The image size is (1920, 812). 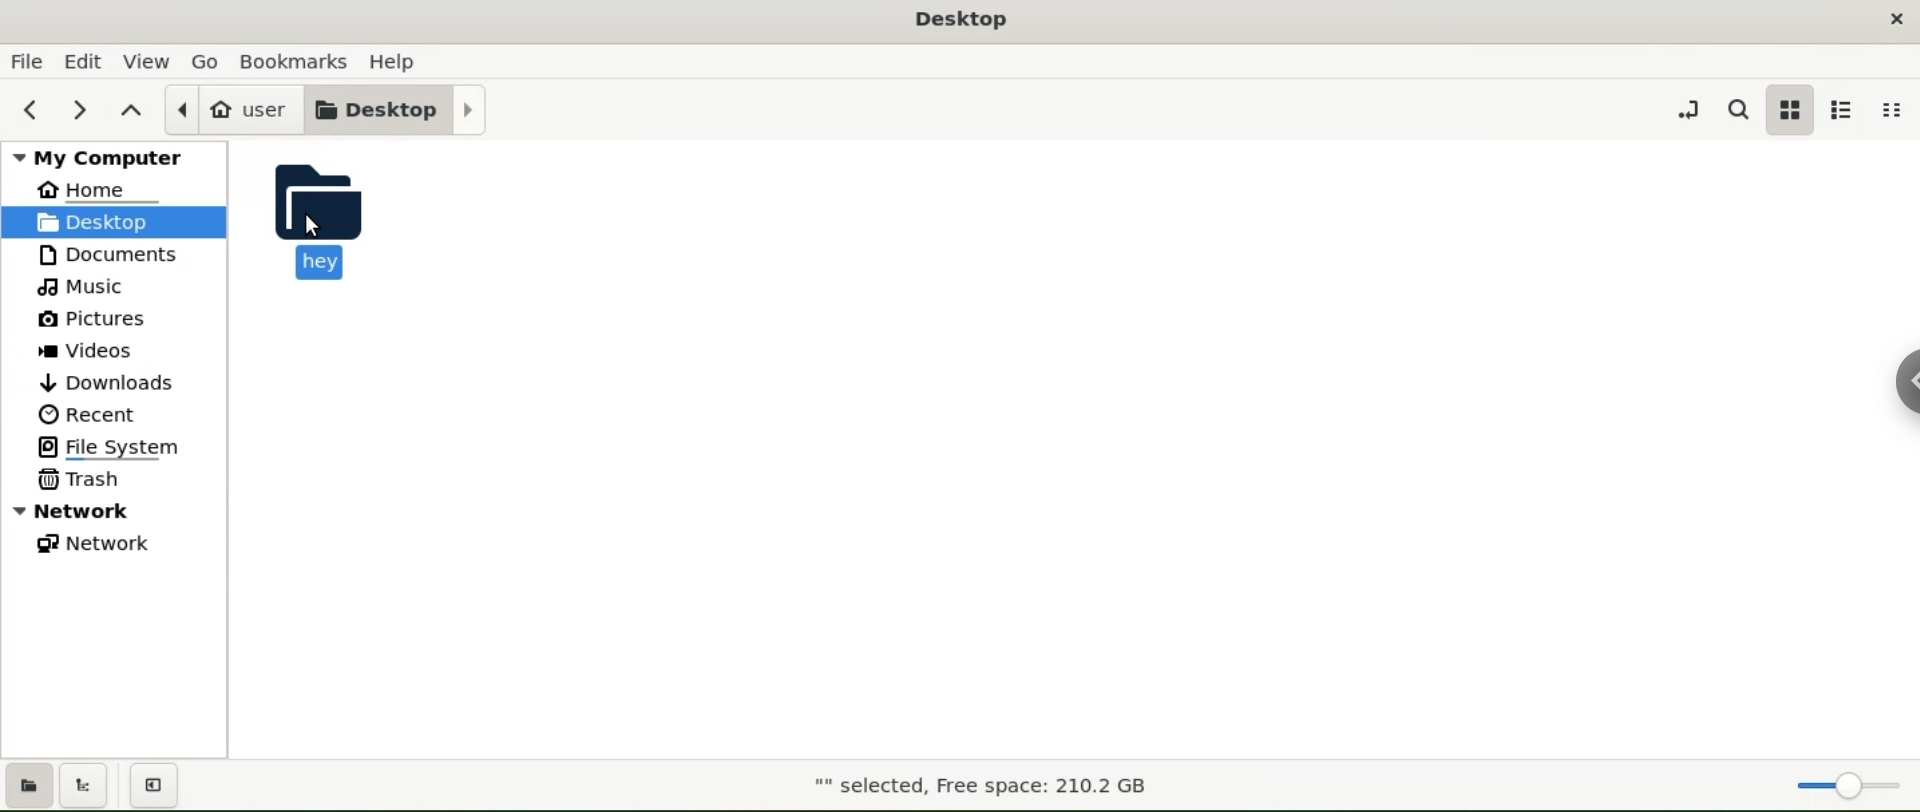 What do you see at coordinates (115, 448) in the screenshot?
I see `file system` at bounding box center [115, 448].